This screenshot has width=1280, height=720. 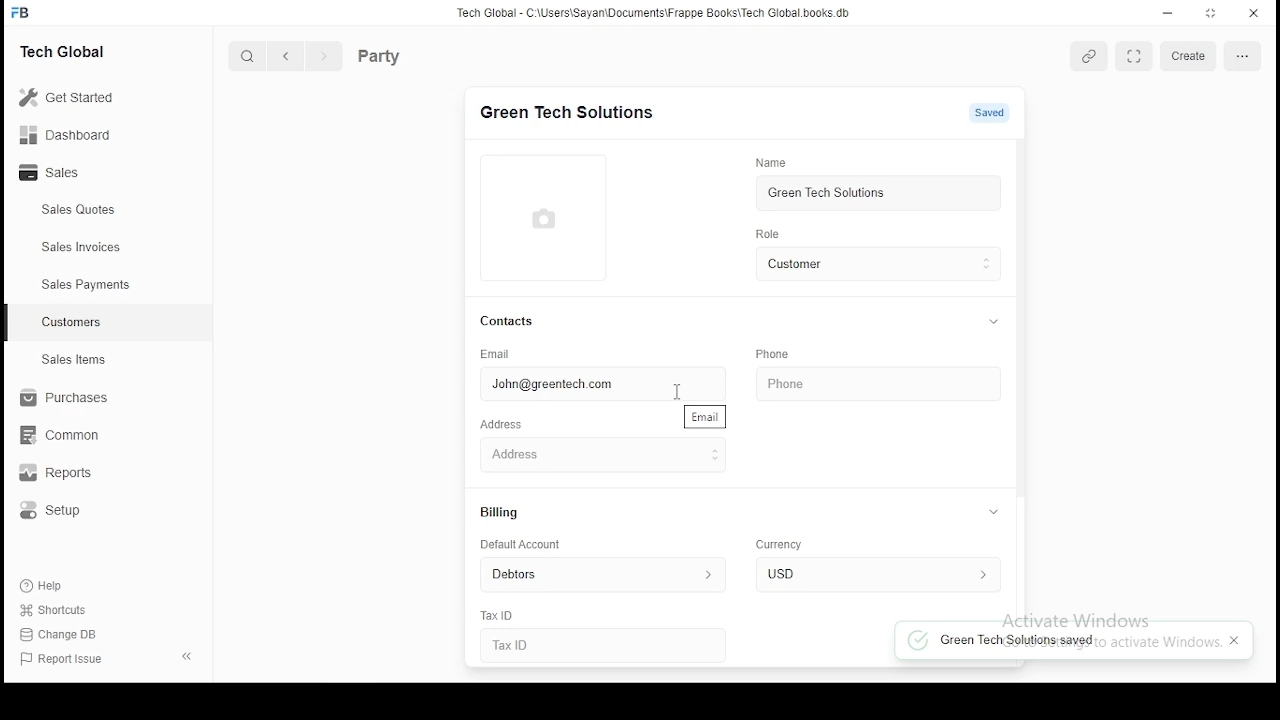 What do you see at coordinates (784, 546) in the screenshot?
I see `currency` at bounding box center [784, 546].